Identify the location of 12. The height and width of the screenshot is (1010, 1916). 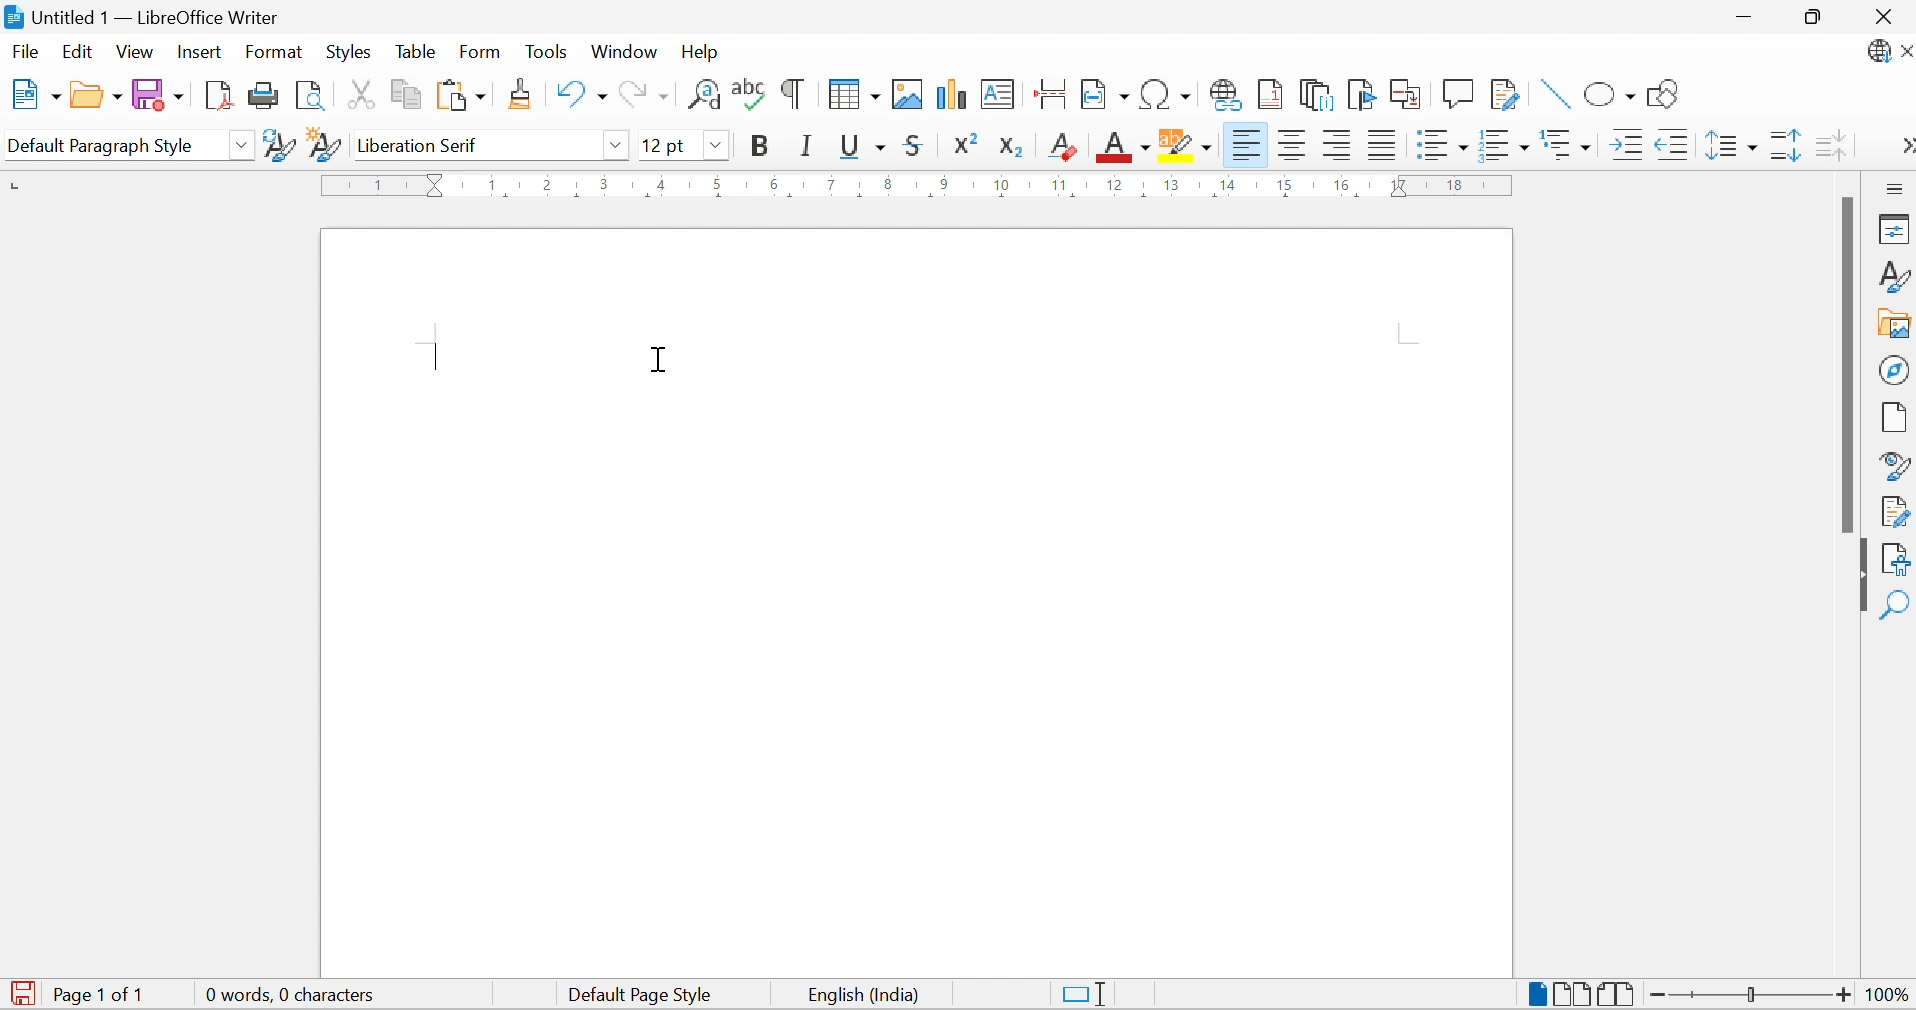
(1116, 186).